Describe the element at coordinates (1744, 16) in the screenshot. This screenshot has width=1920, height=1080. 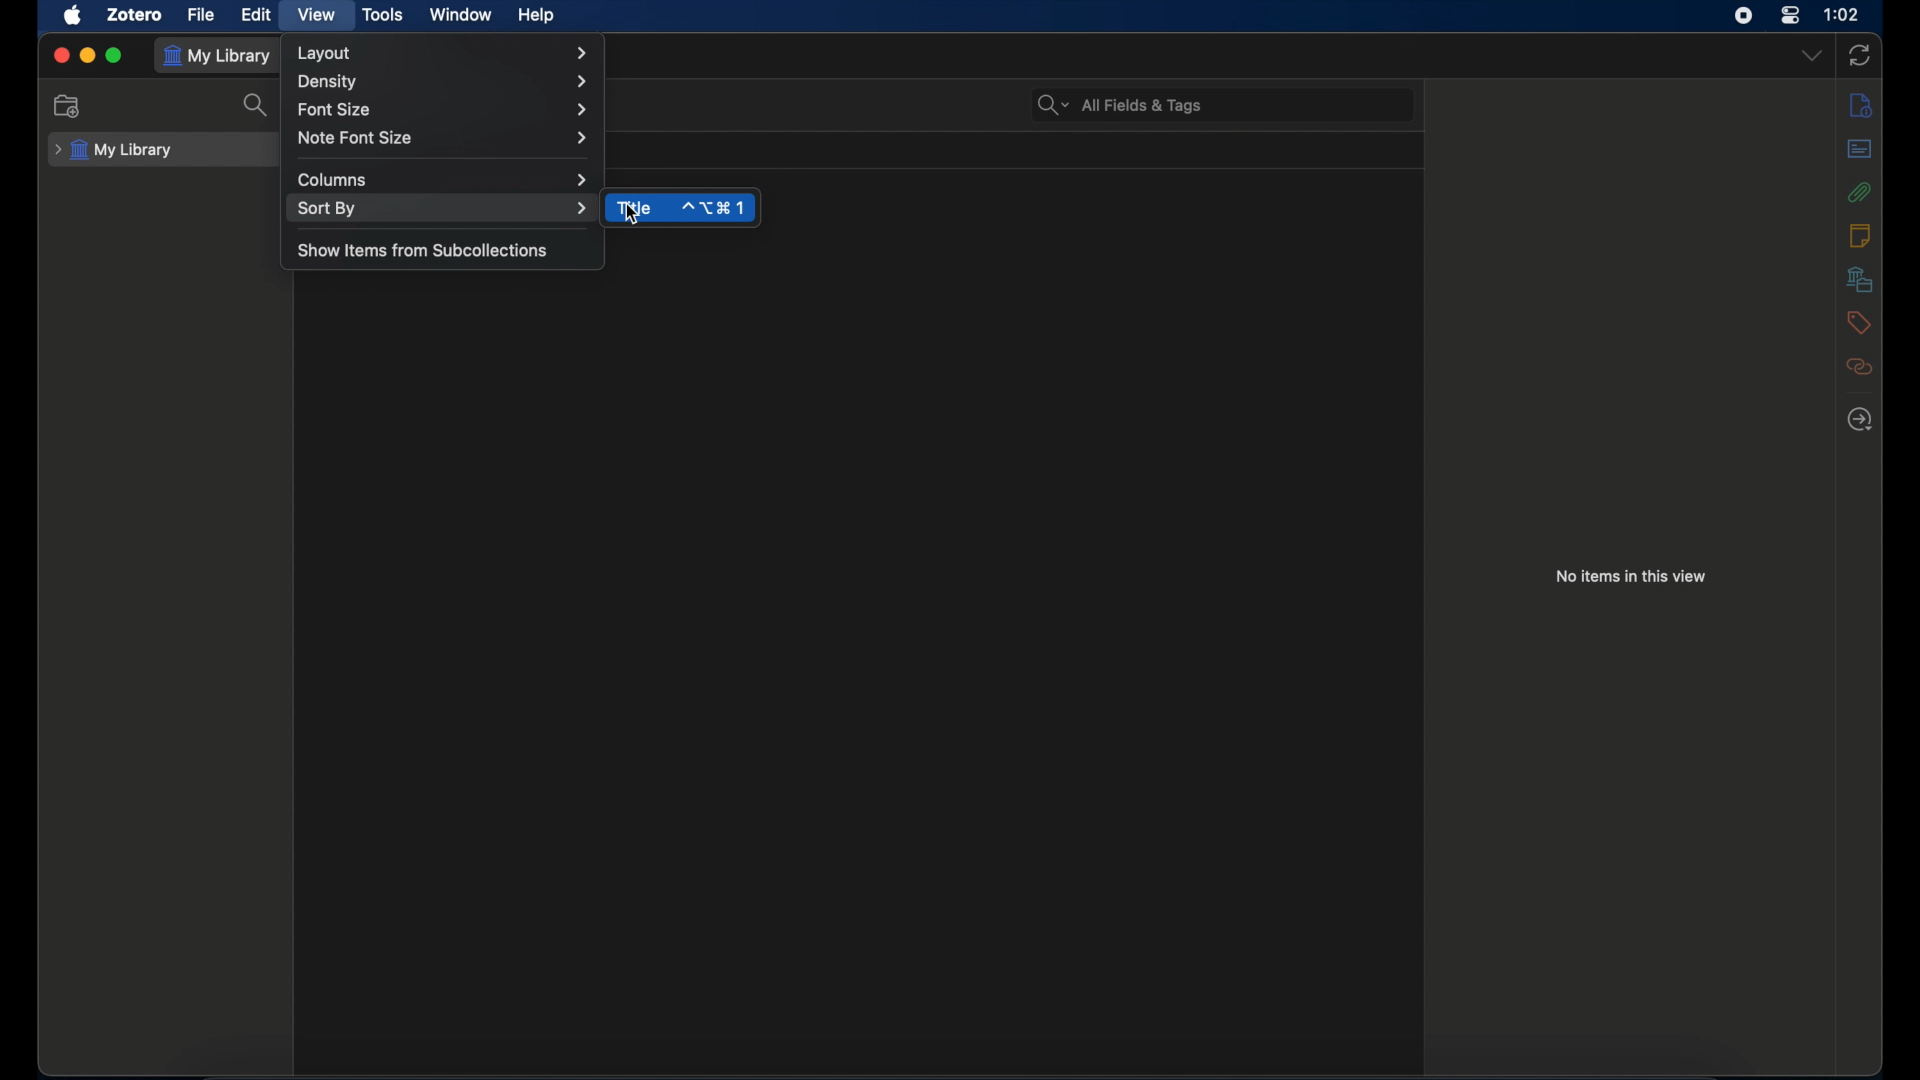
I see `screen recorder` at that location.